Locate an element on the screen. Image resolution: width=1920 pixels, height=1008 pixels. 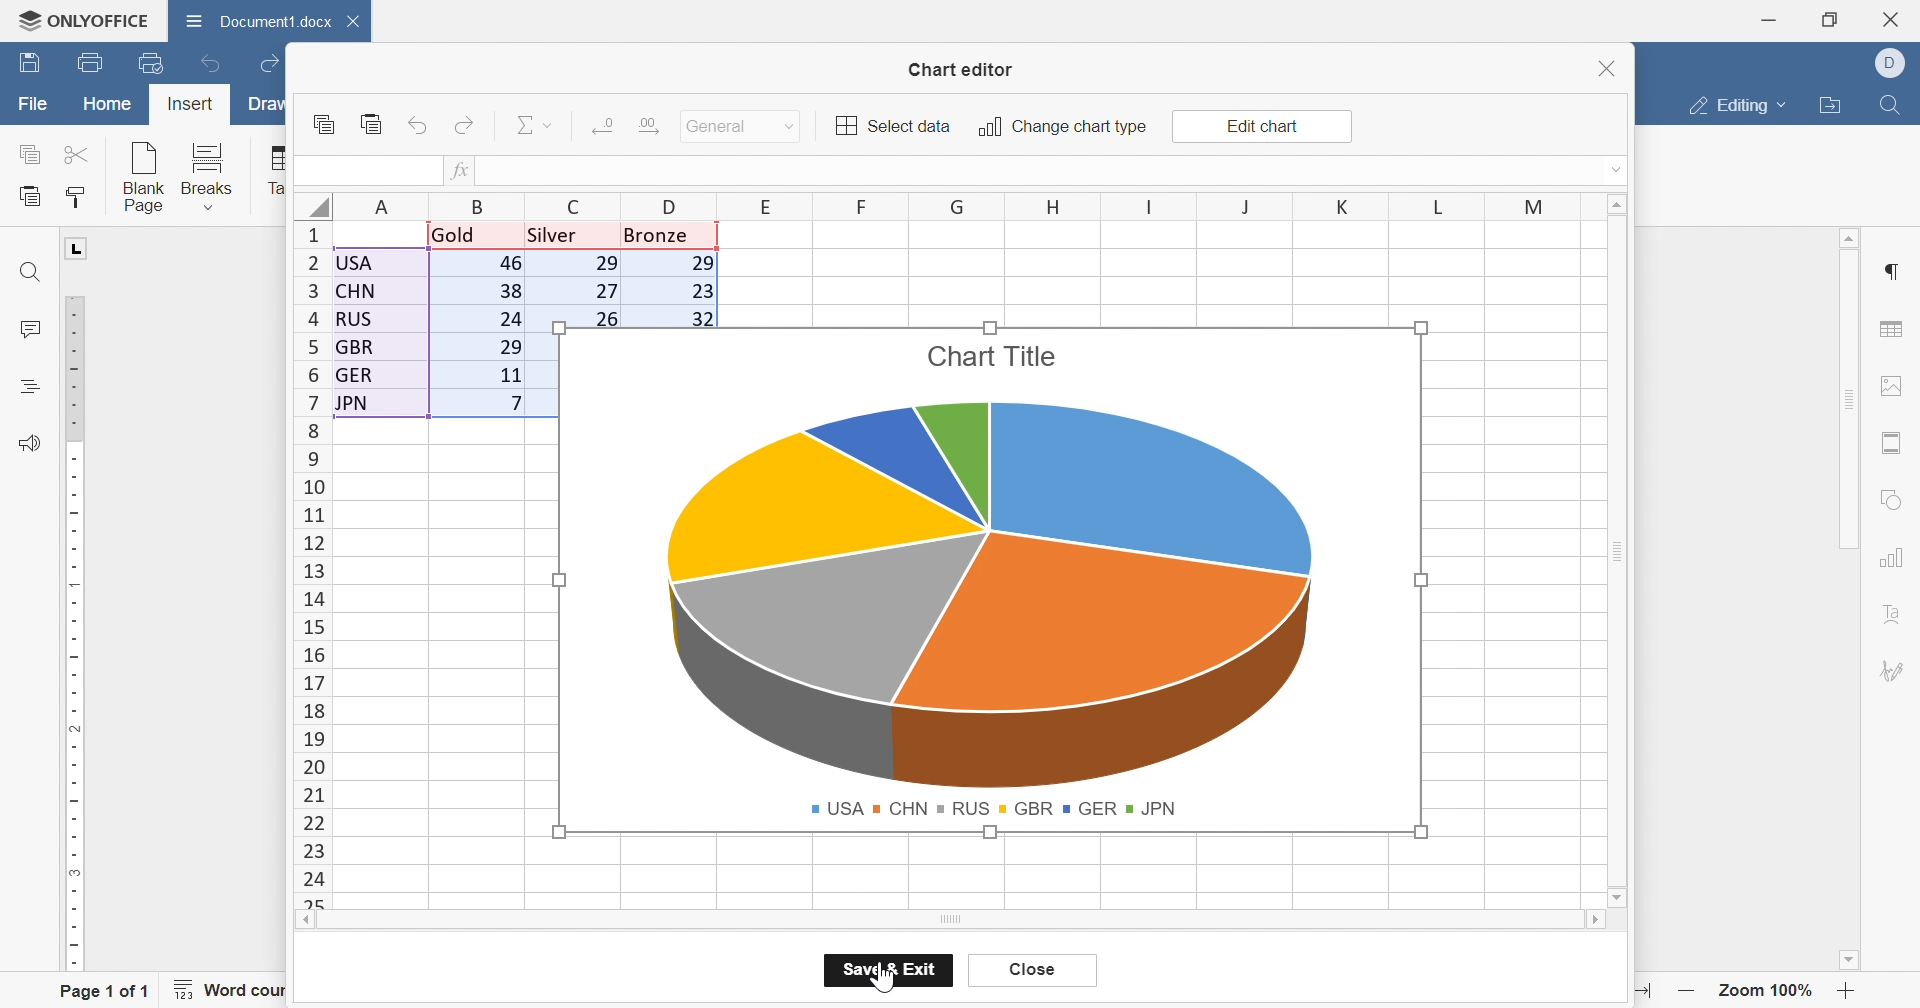
Ruler is located at coordinates (77, 634).